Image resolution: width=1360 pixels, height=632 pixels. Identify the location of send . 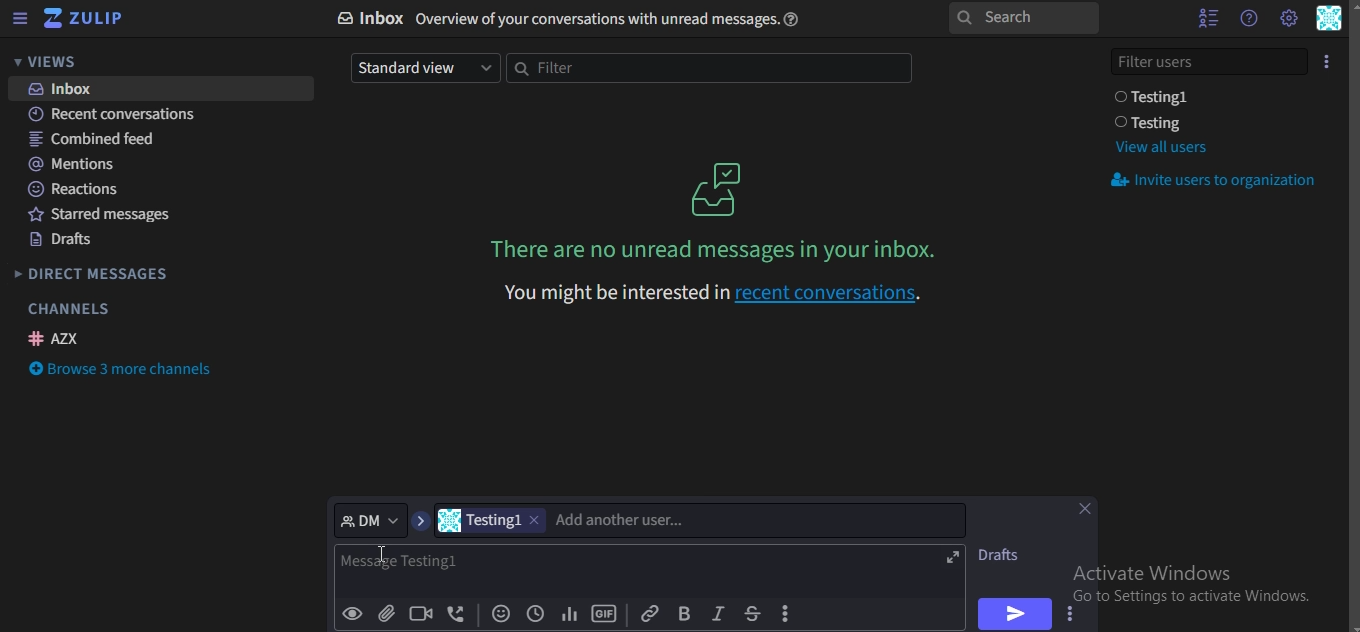
(1012, 613).